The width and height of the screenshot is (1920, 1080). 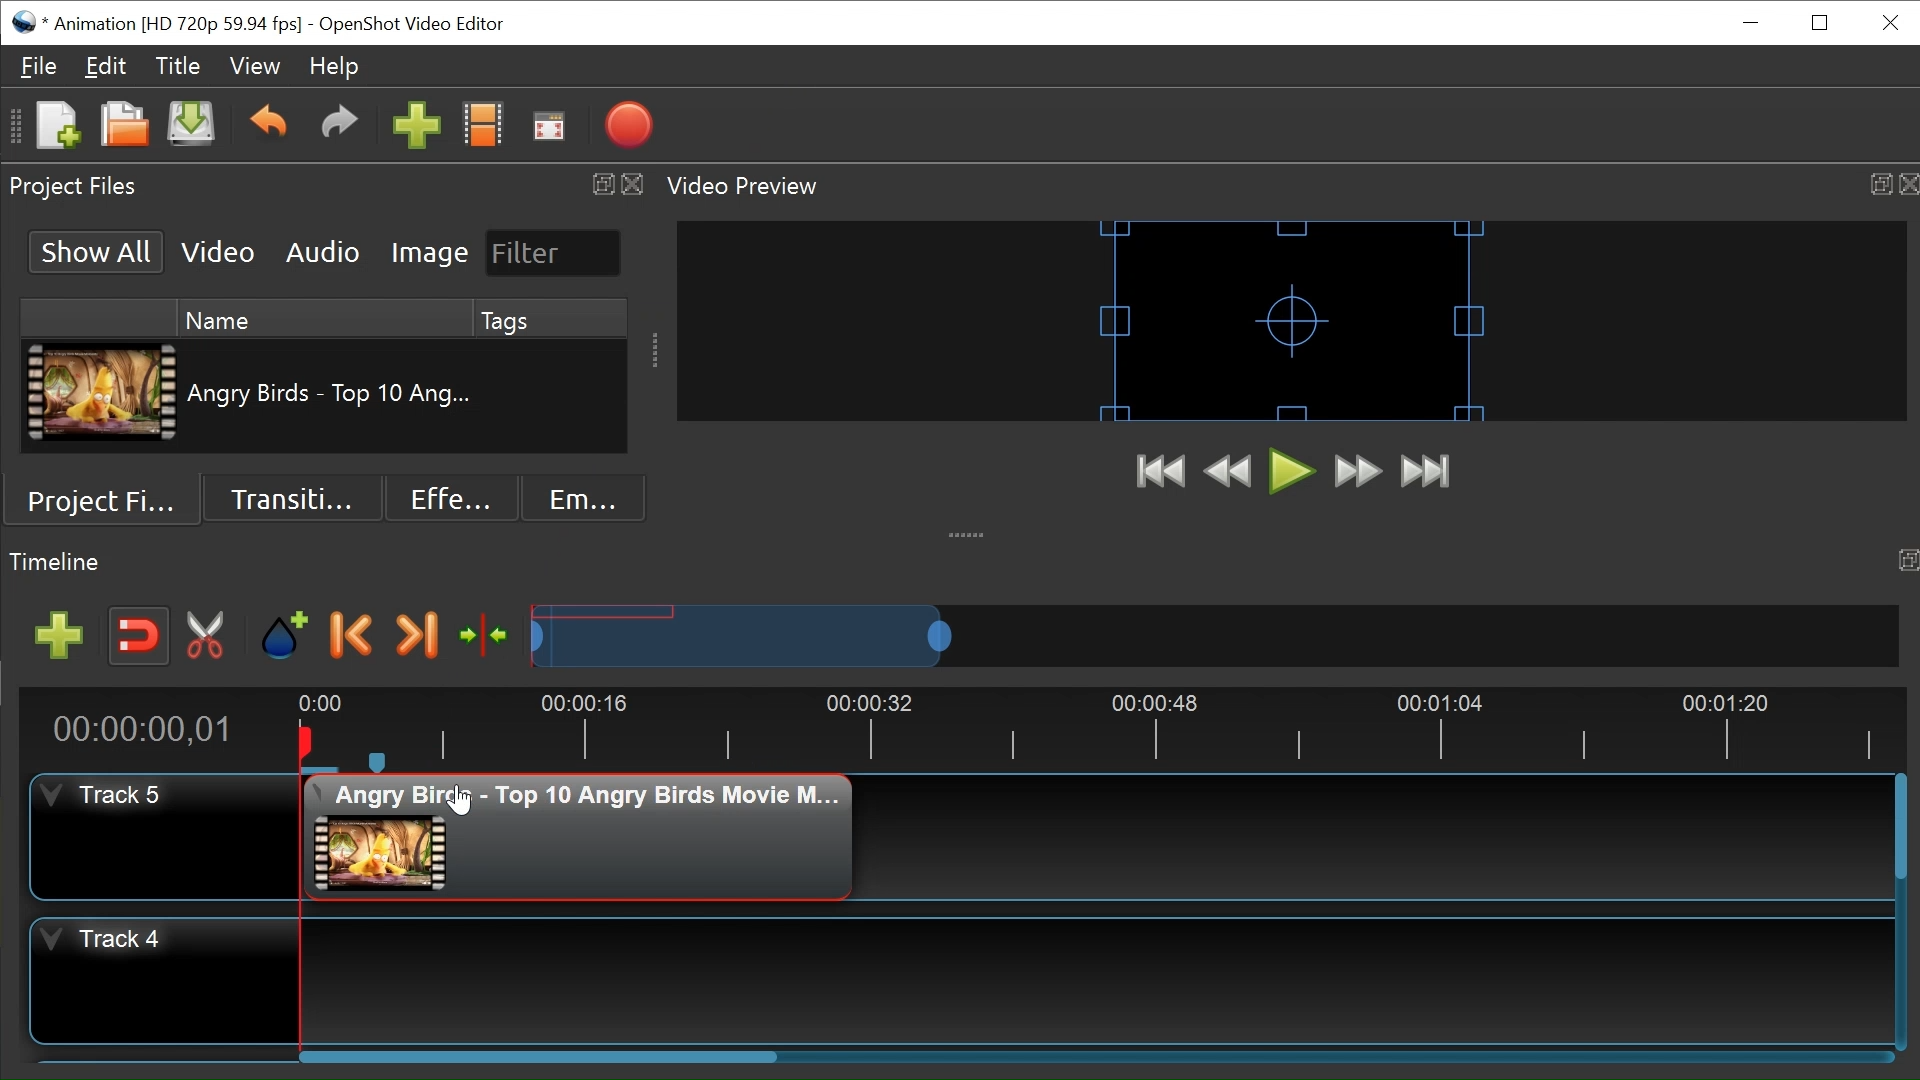 What do you see at coordinates (628, 128) in the screenshot?
I see `Export Video` at bounding box center [628, 128].